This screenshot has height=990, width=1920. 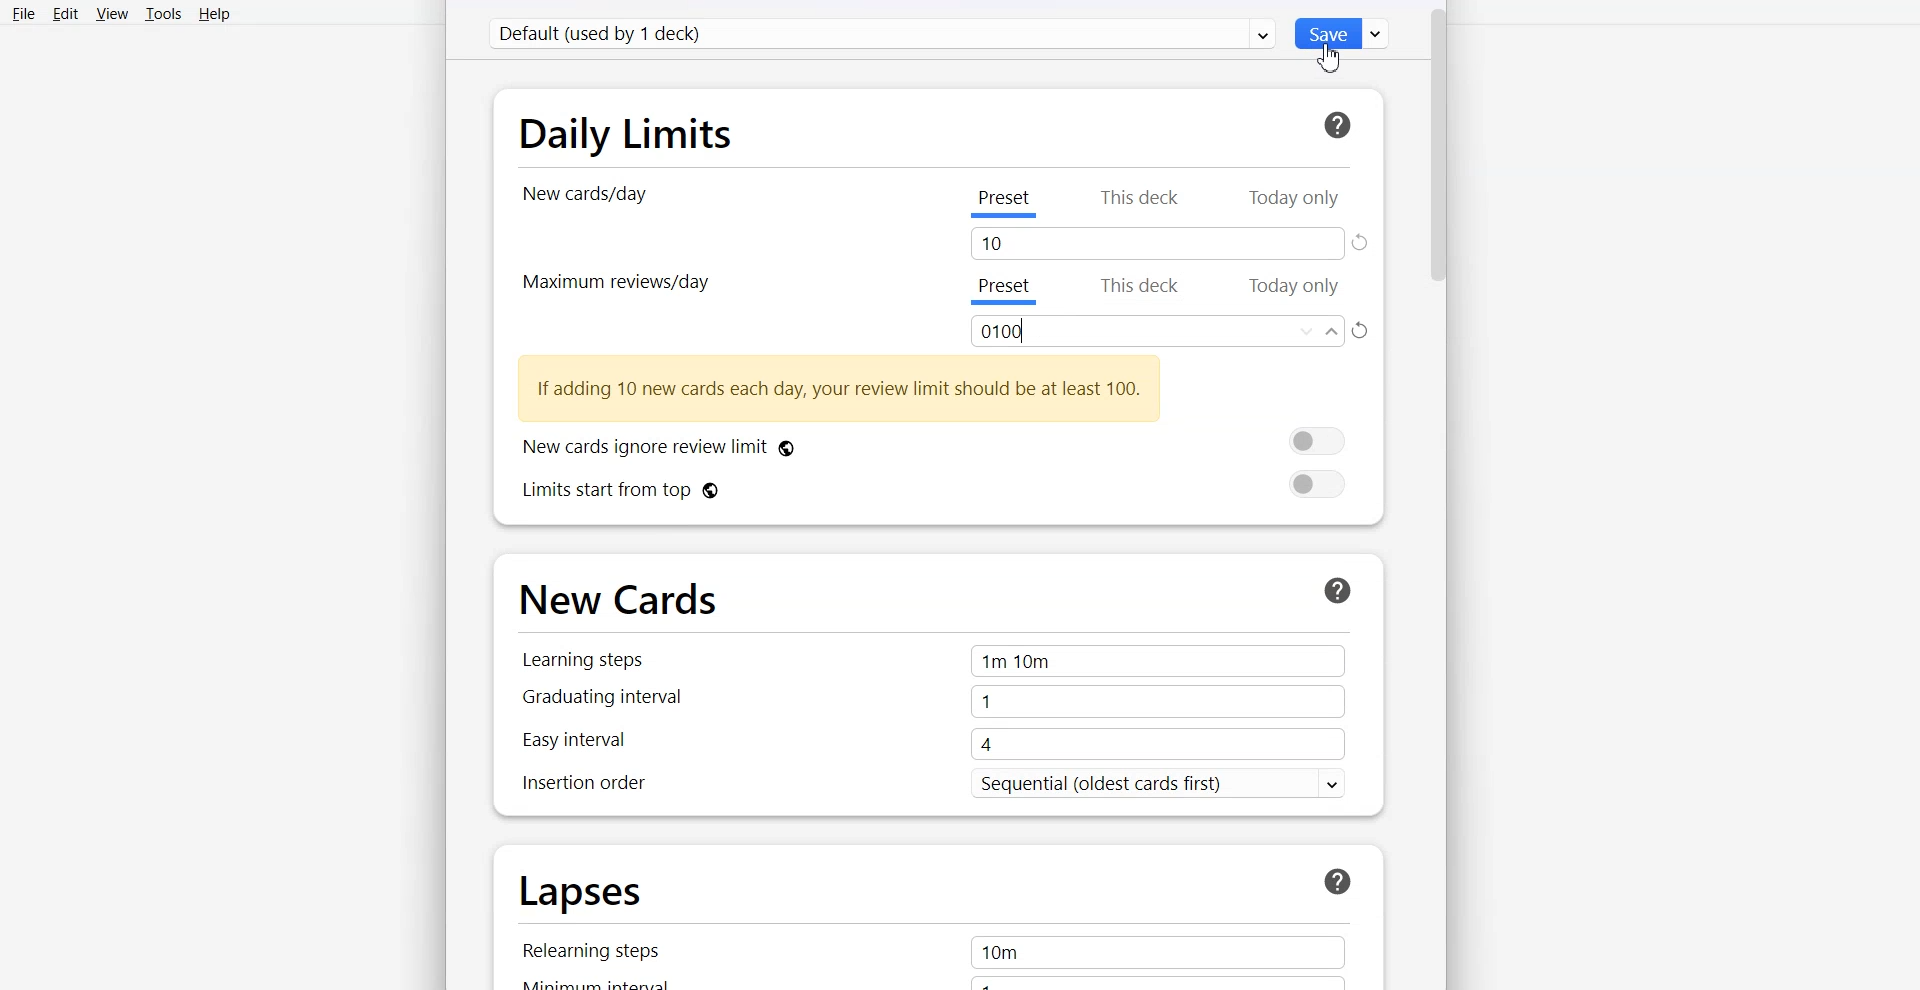 I want to click on Relearning steps, so click(x=936, y=951).